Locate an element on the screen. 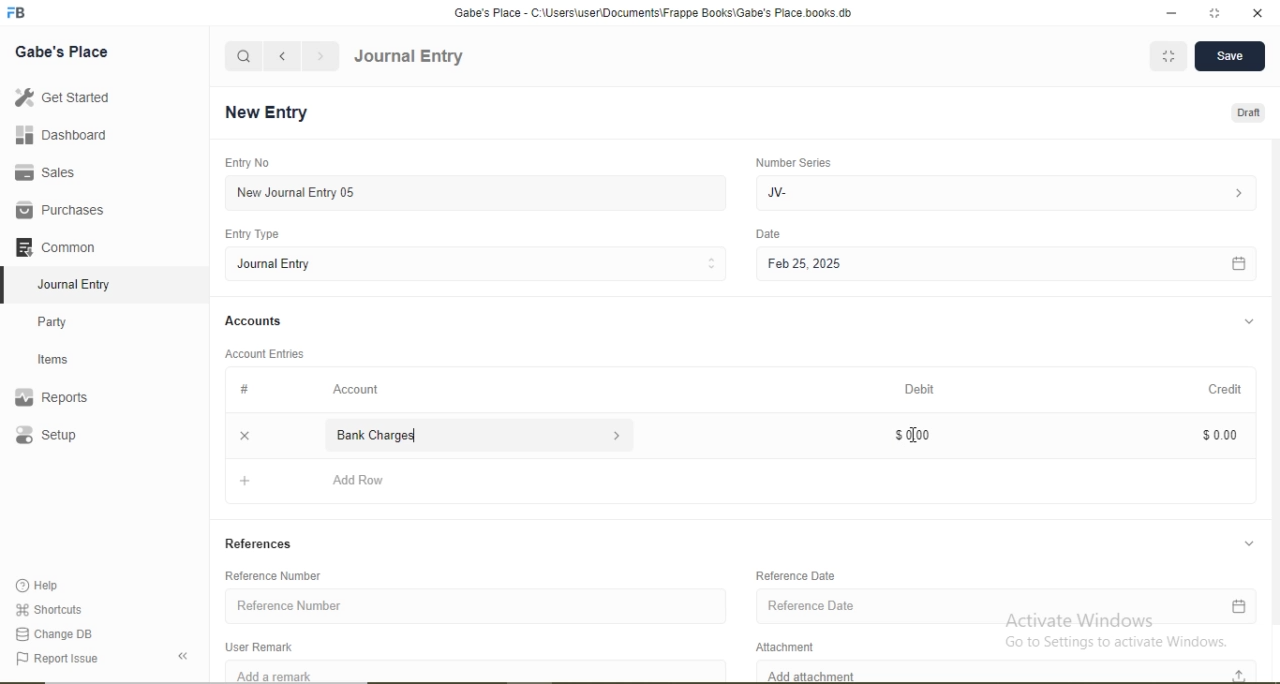 Image resolution: width=1280 pixels, height=684 pixels. + Add Row is located at coordinates (743, 484).